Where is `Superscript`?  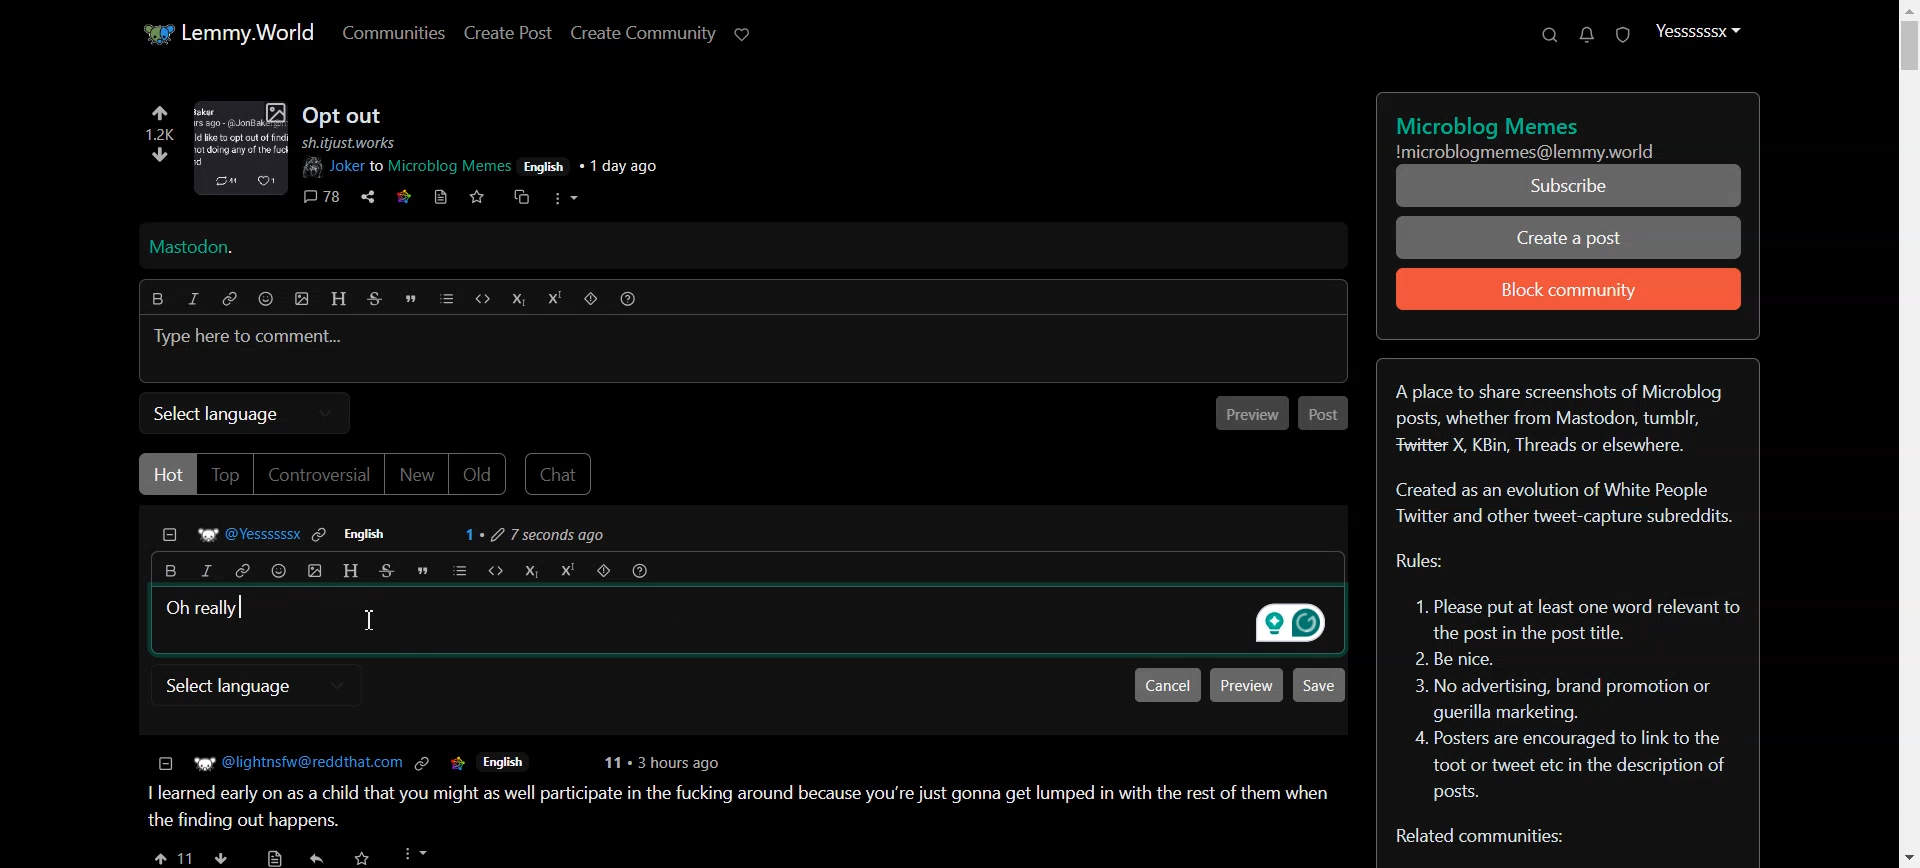 Superscript is located at coordinates (564, 571).